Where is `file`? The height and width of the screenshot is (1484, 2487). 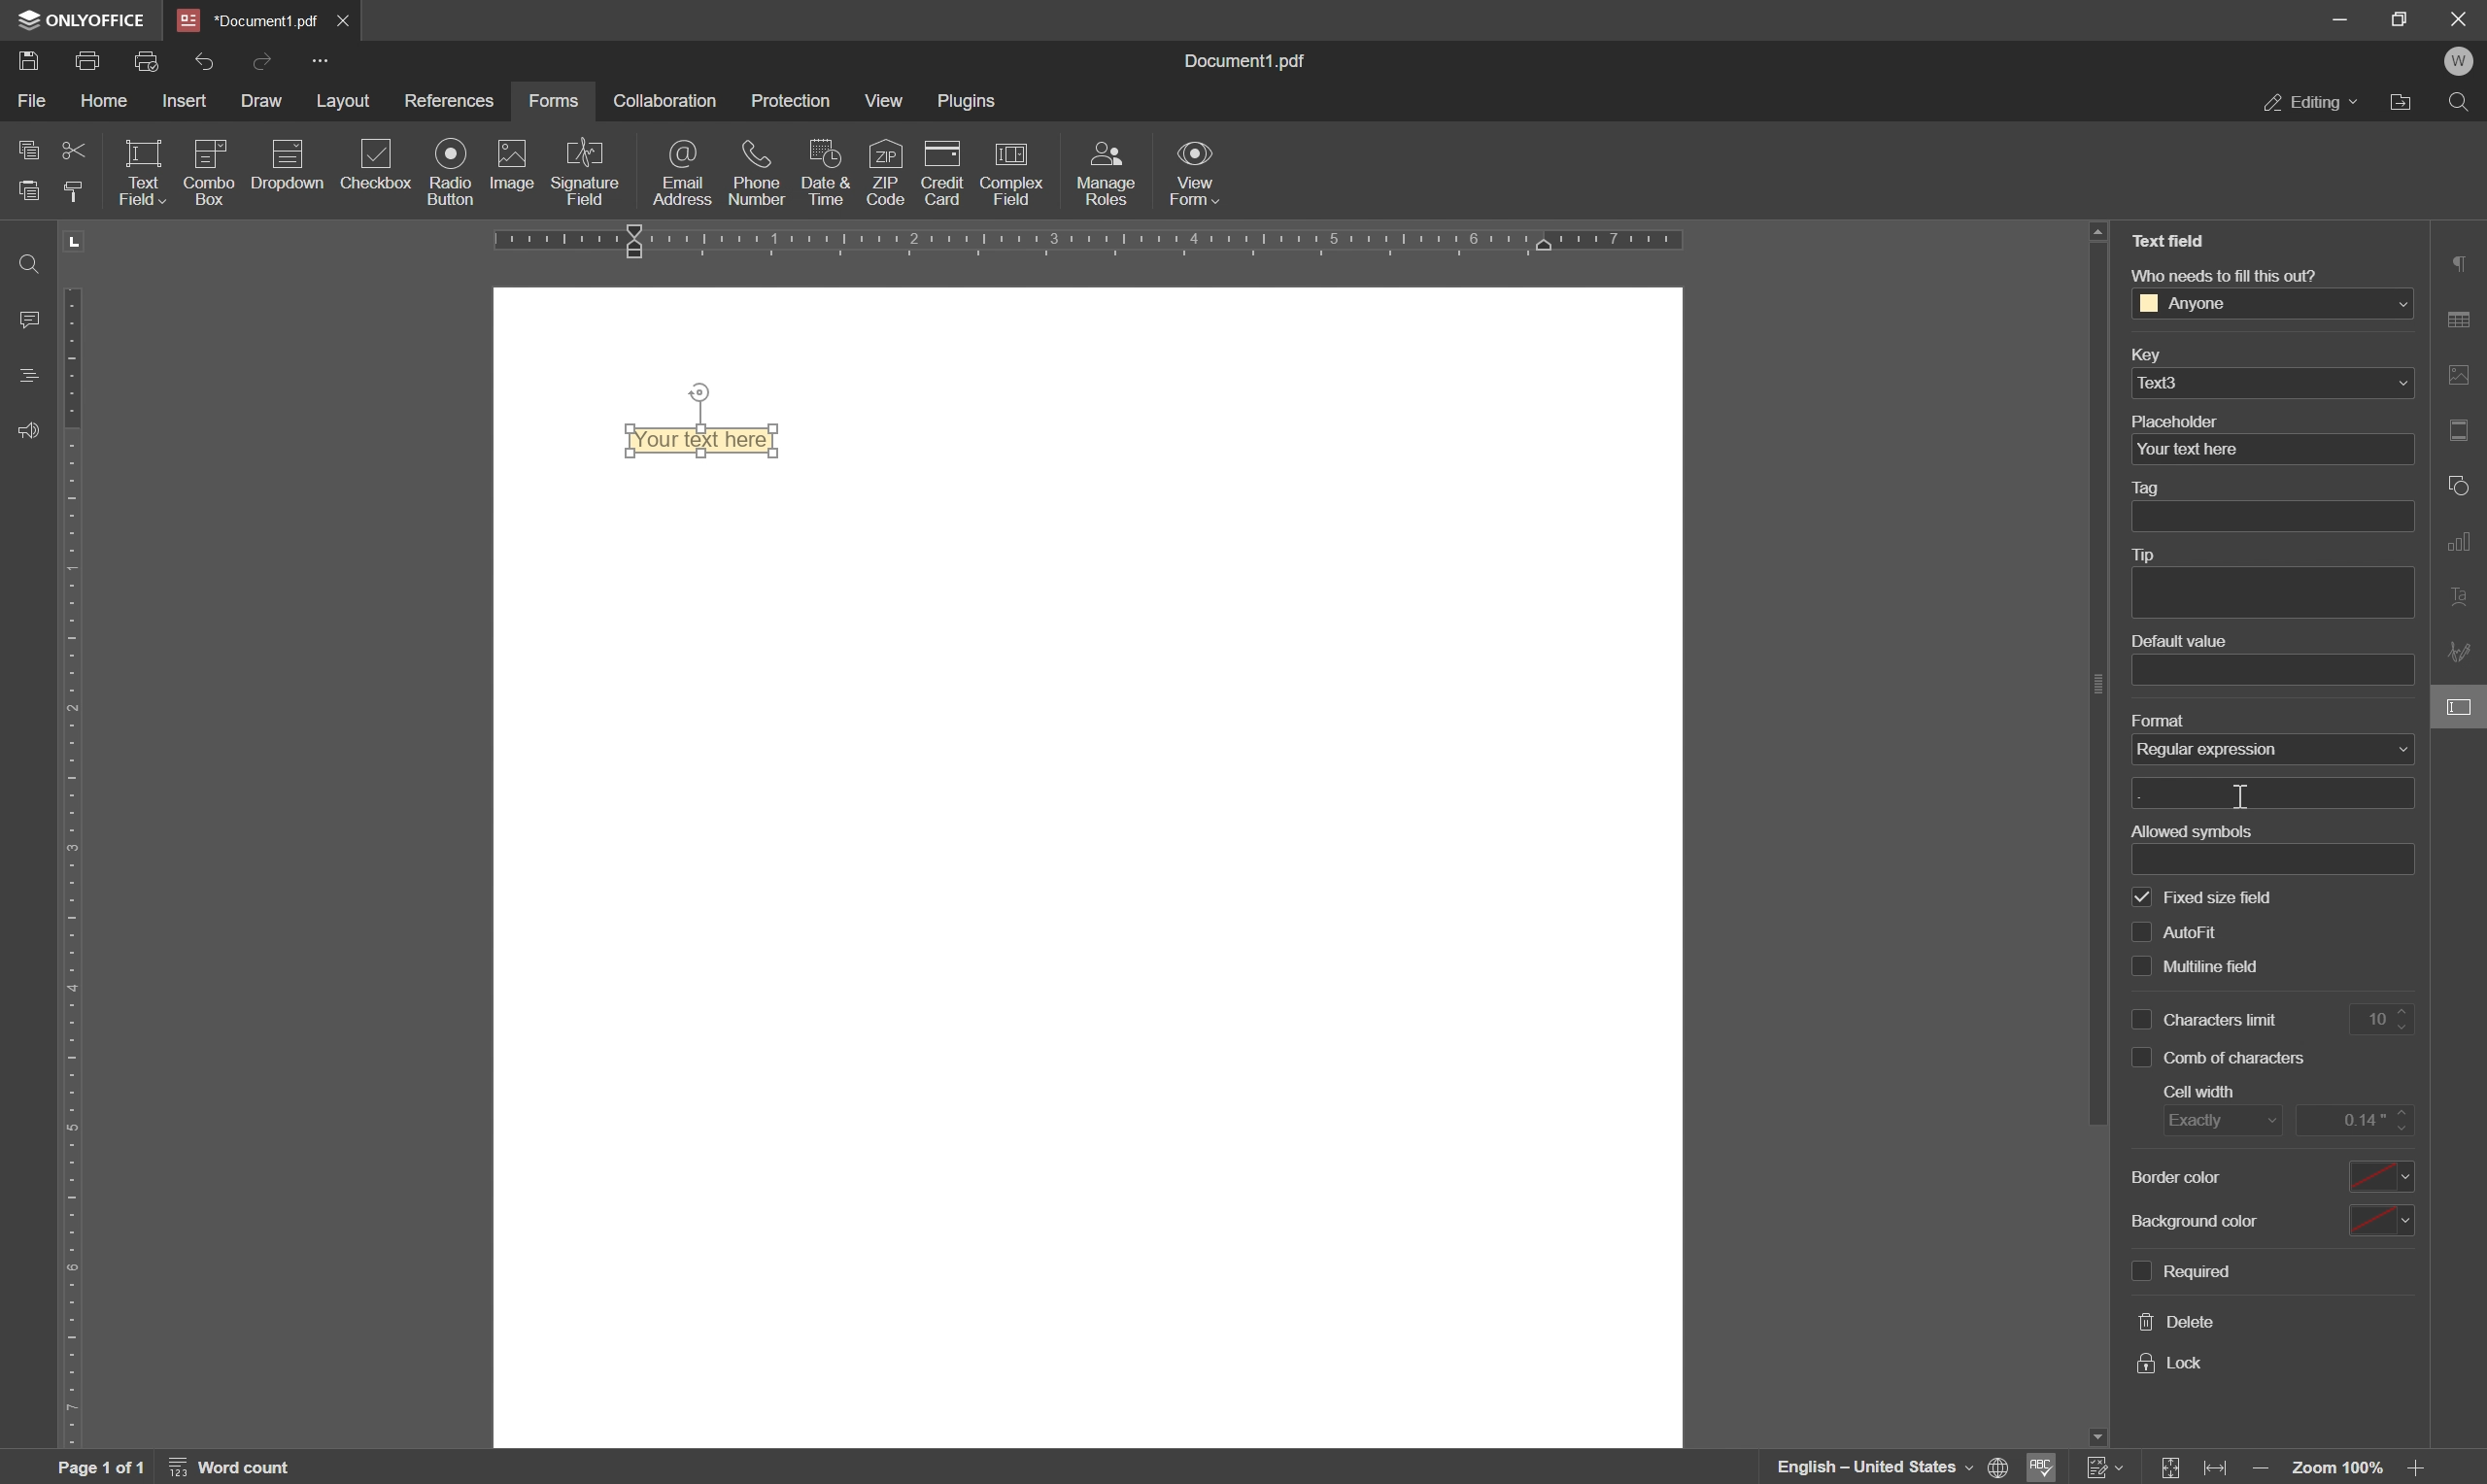
file is located at coordinates (30, 101).